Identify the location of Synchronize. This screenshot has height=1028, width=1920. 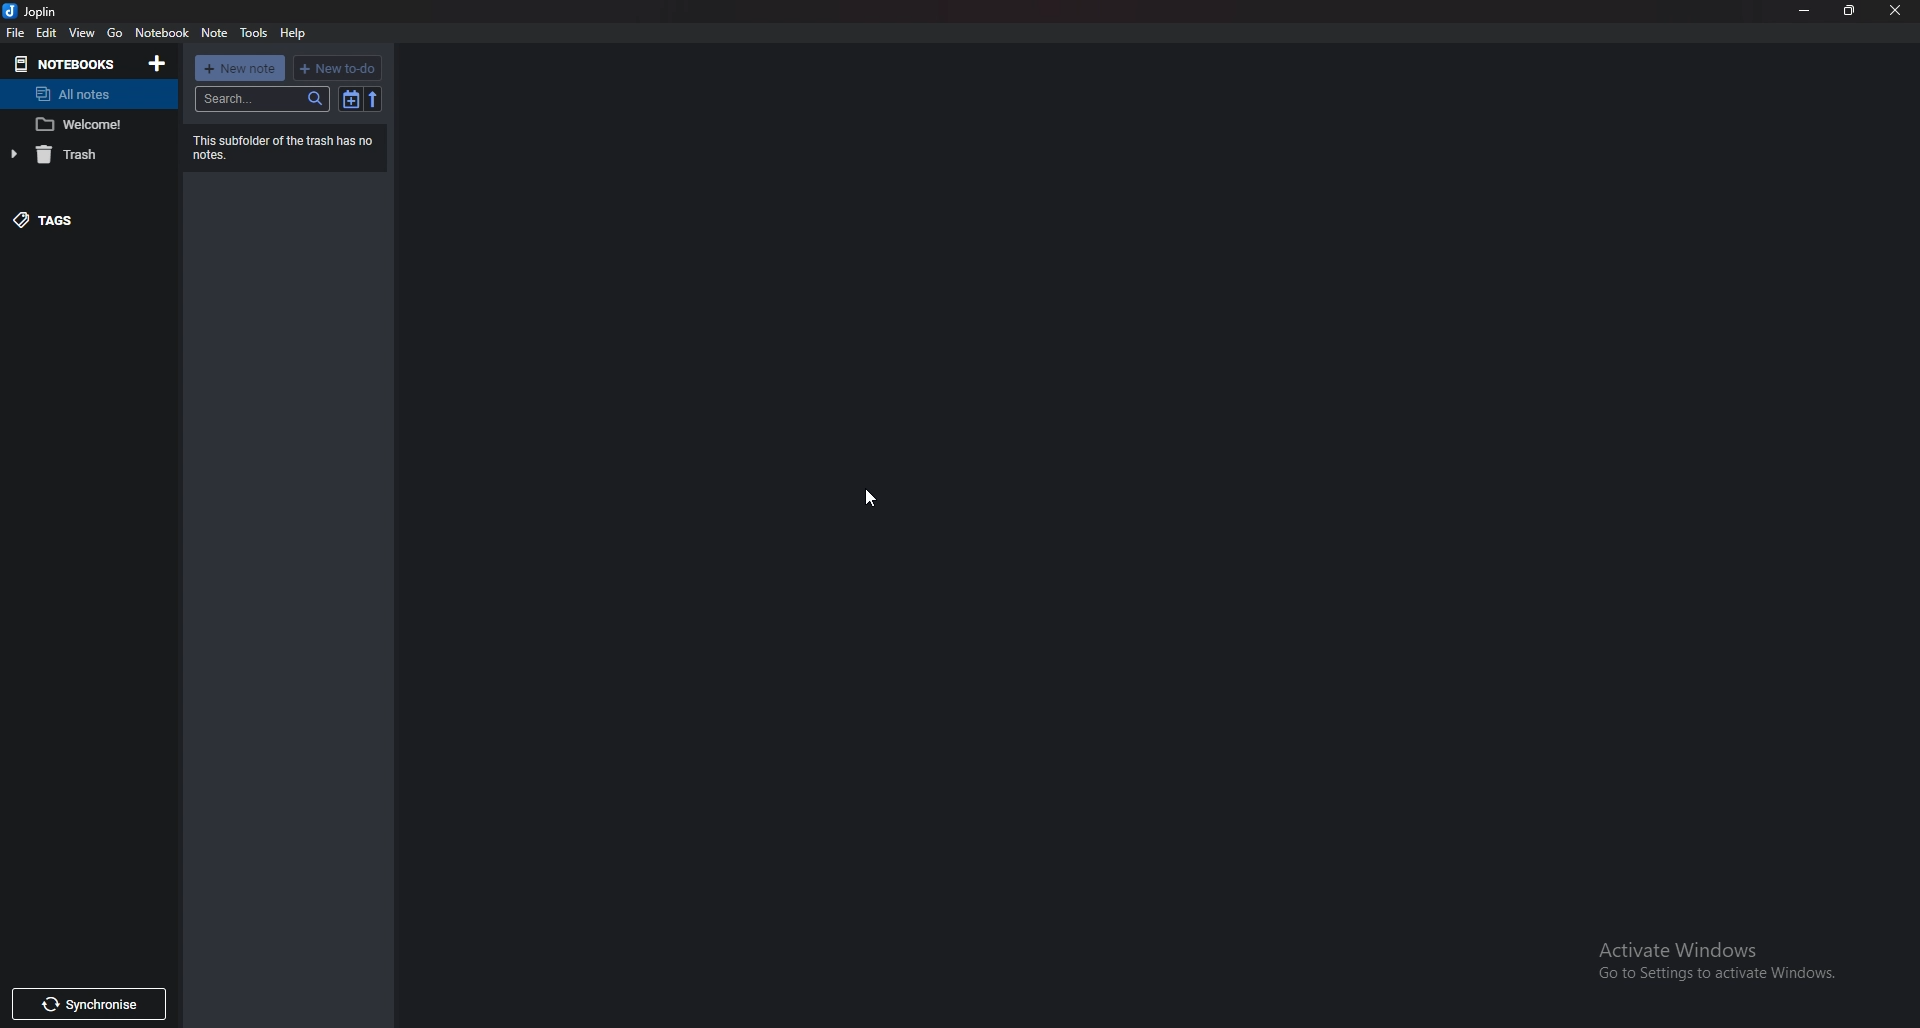
(90, 1005).